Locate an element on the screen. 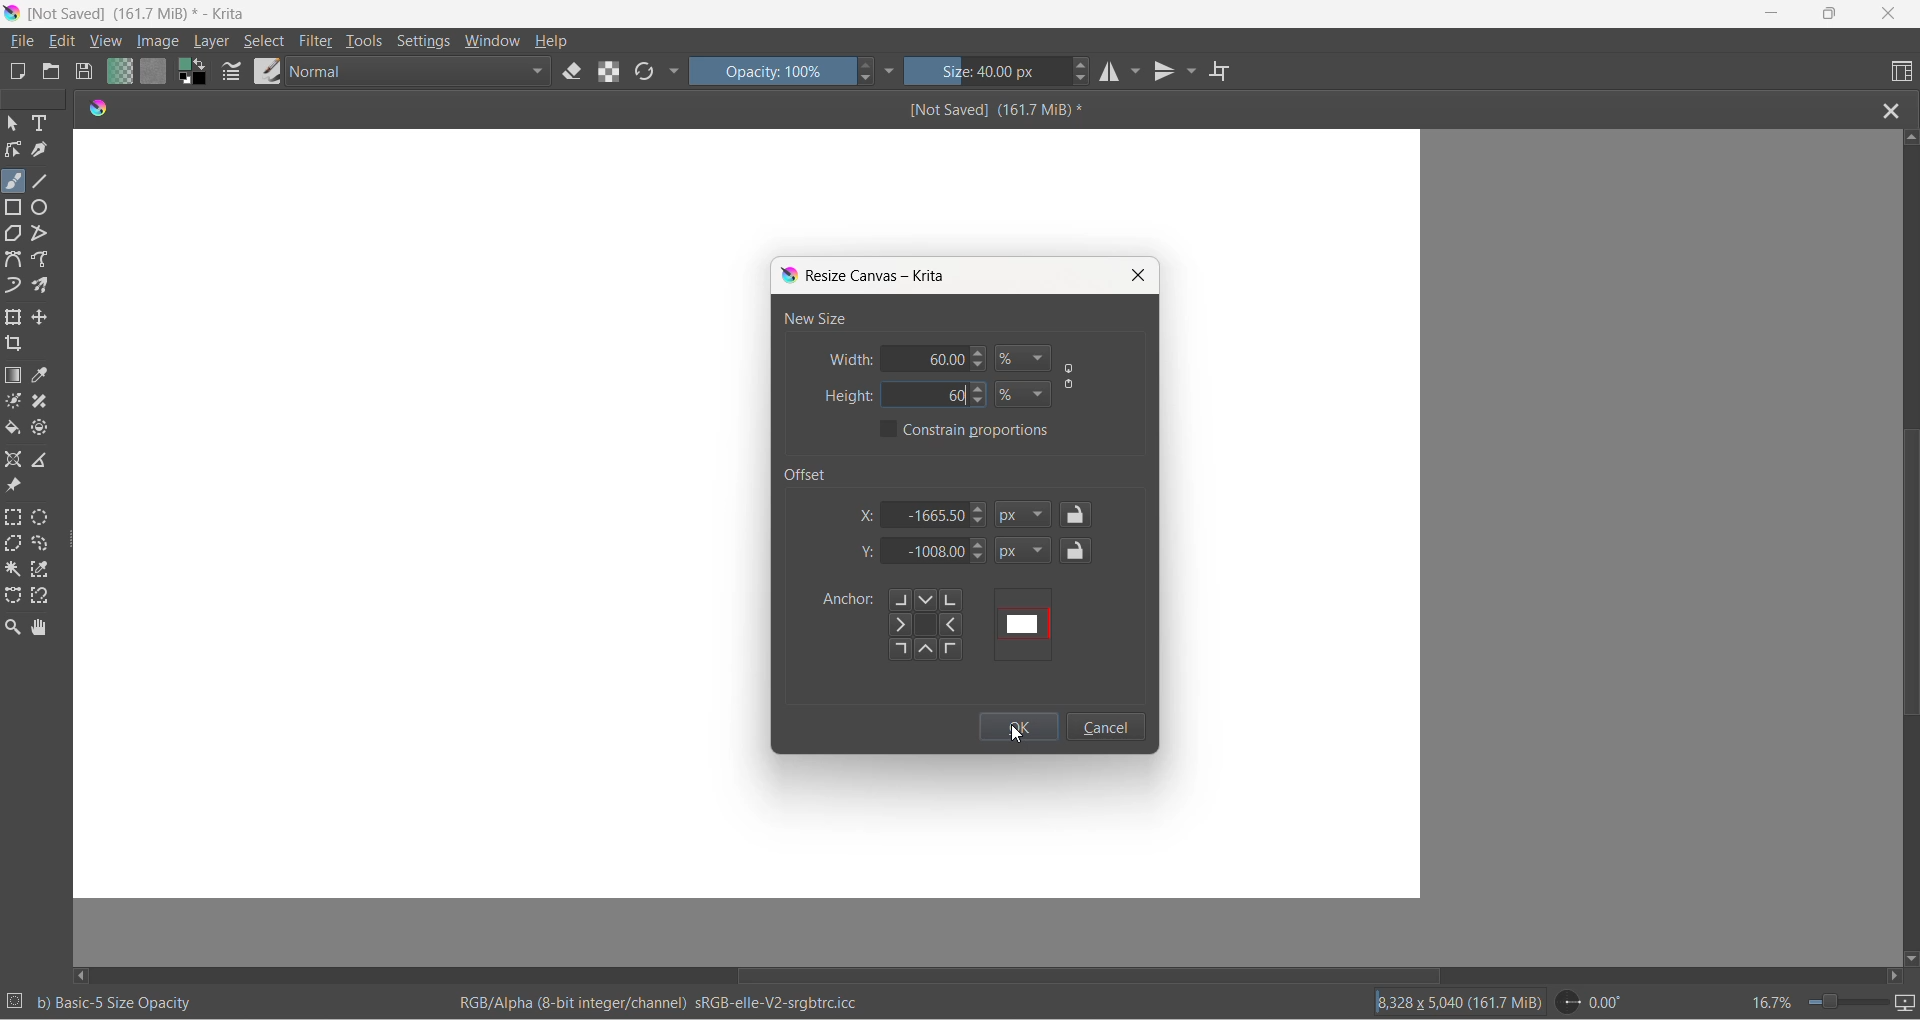 The height and width of the screenshot is (1020, 1920). maximize is located at coordinates (1828, 14).